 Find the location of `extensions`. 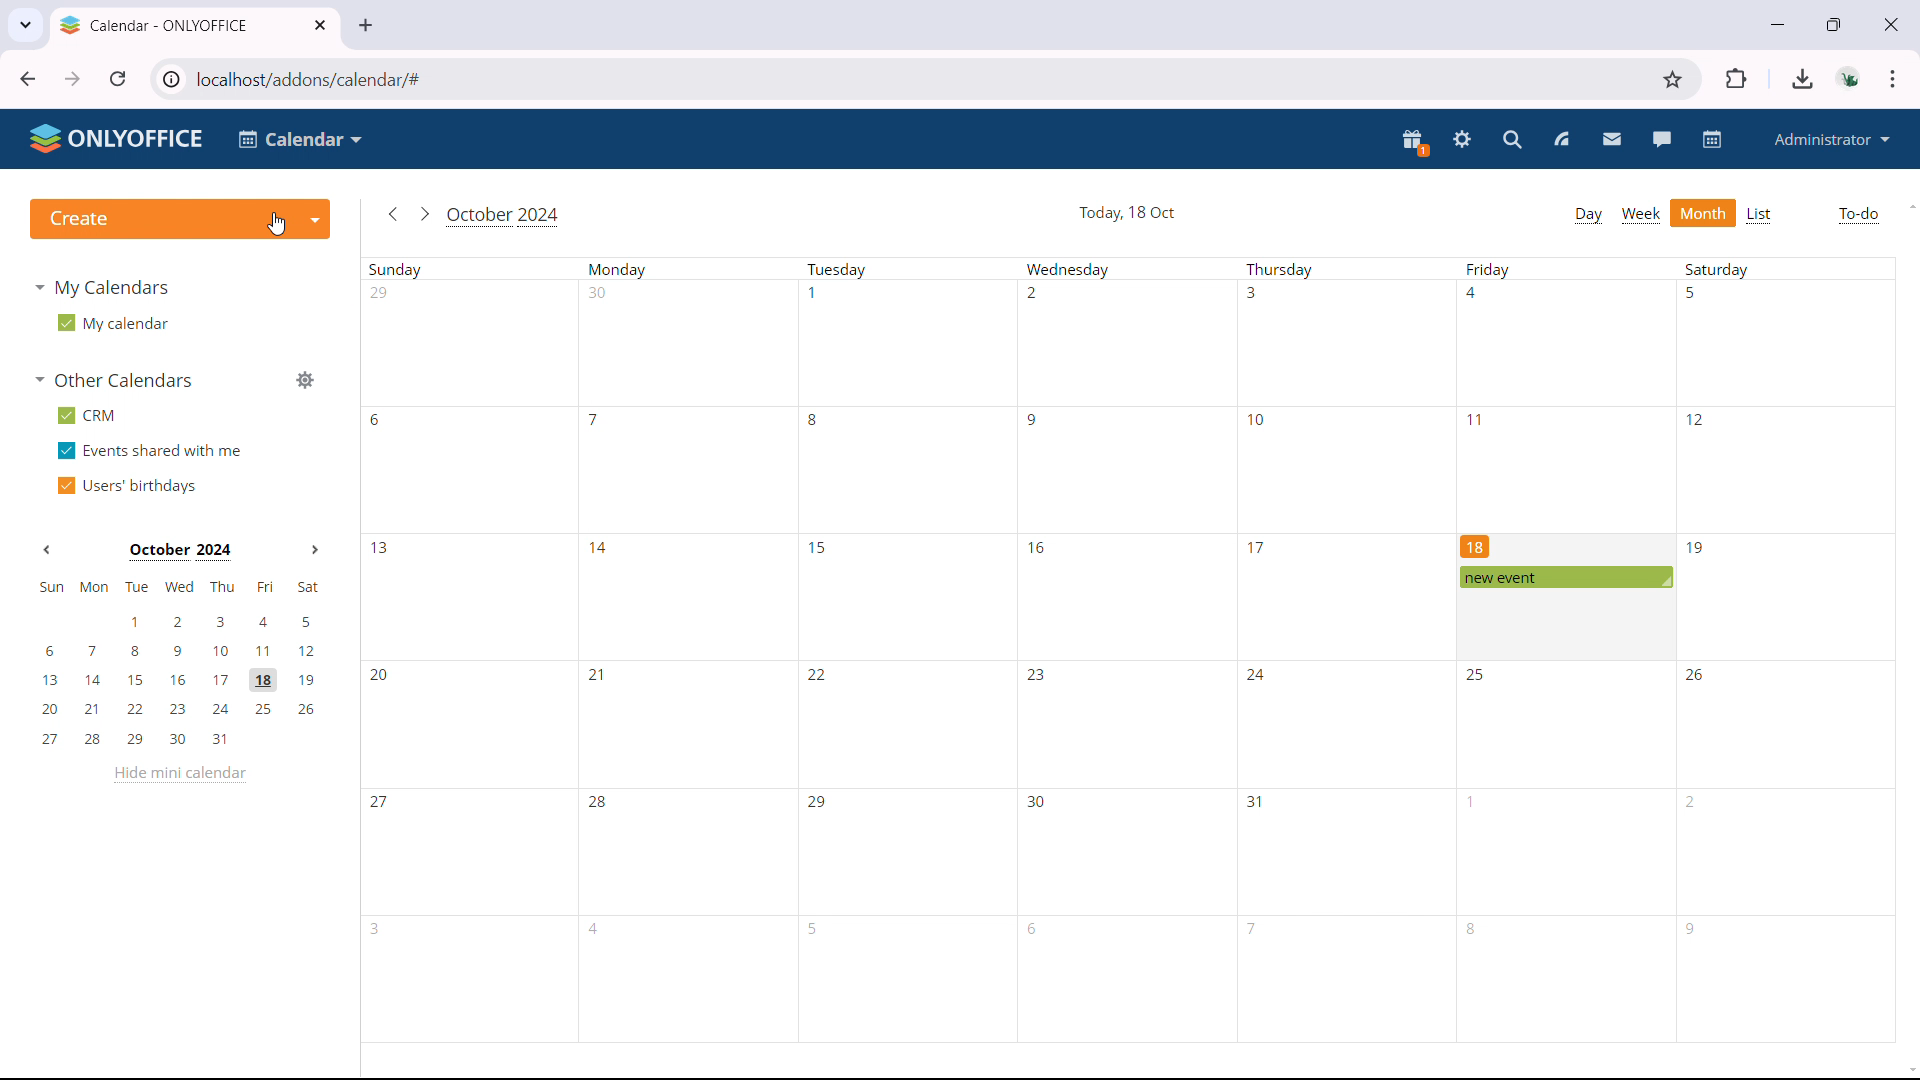

extensions is located at coordinates (1738, 78).